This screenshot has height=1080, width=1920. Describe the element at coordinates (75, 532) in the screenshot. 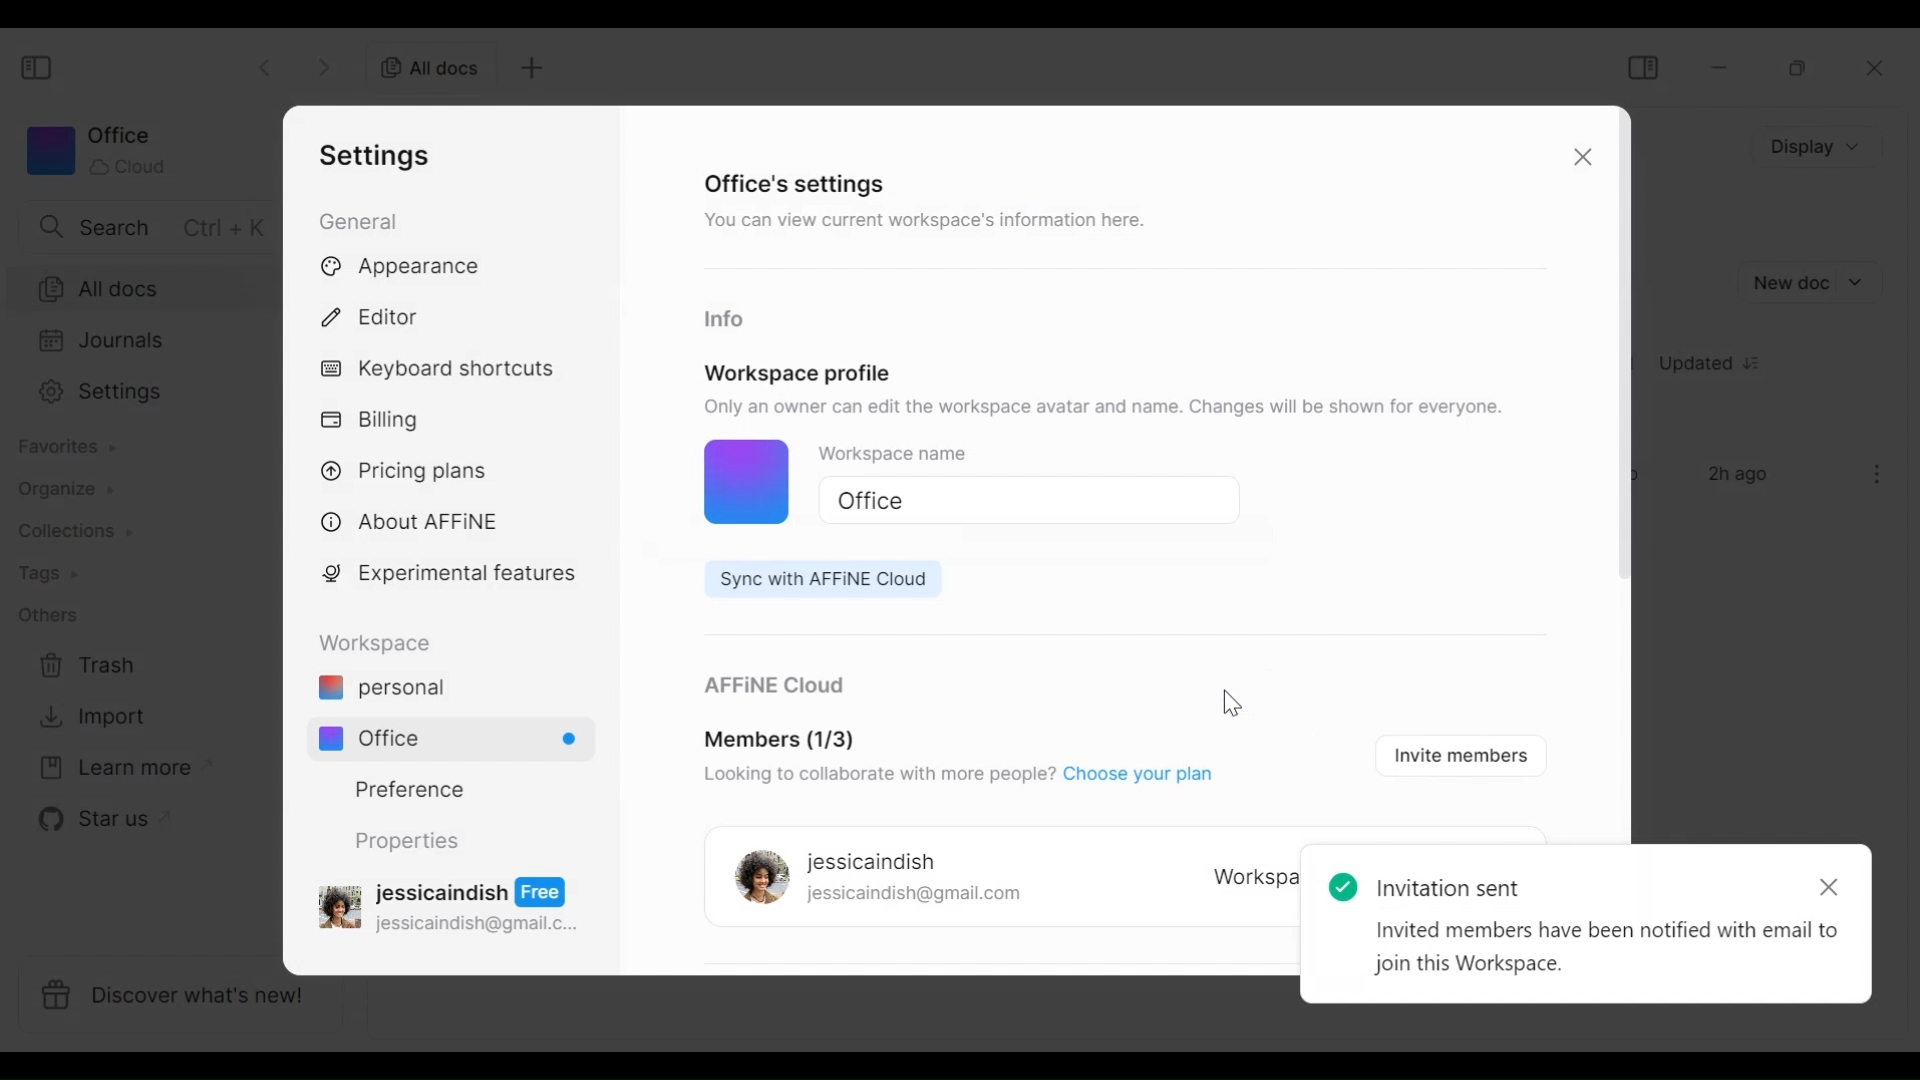

I see `collections` at that location.